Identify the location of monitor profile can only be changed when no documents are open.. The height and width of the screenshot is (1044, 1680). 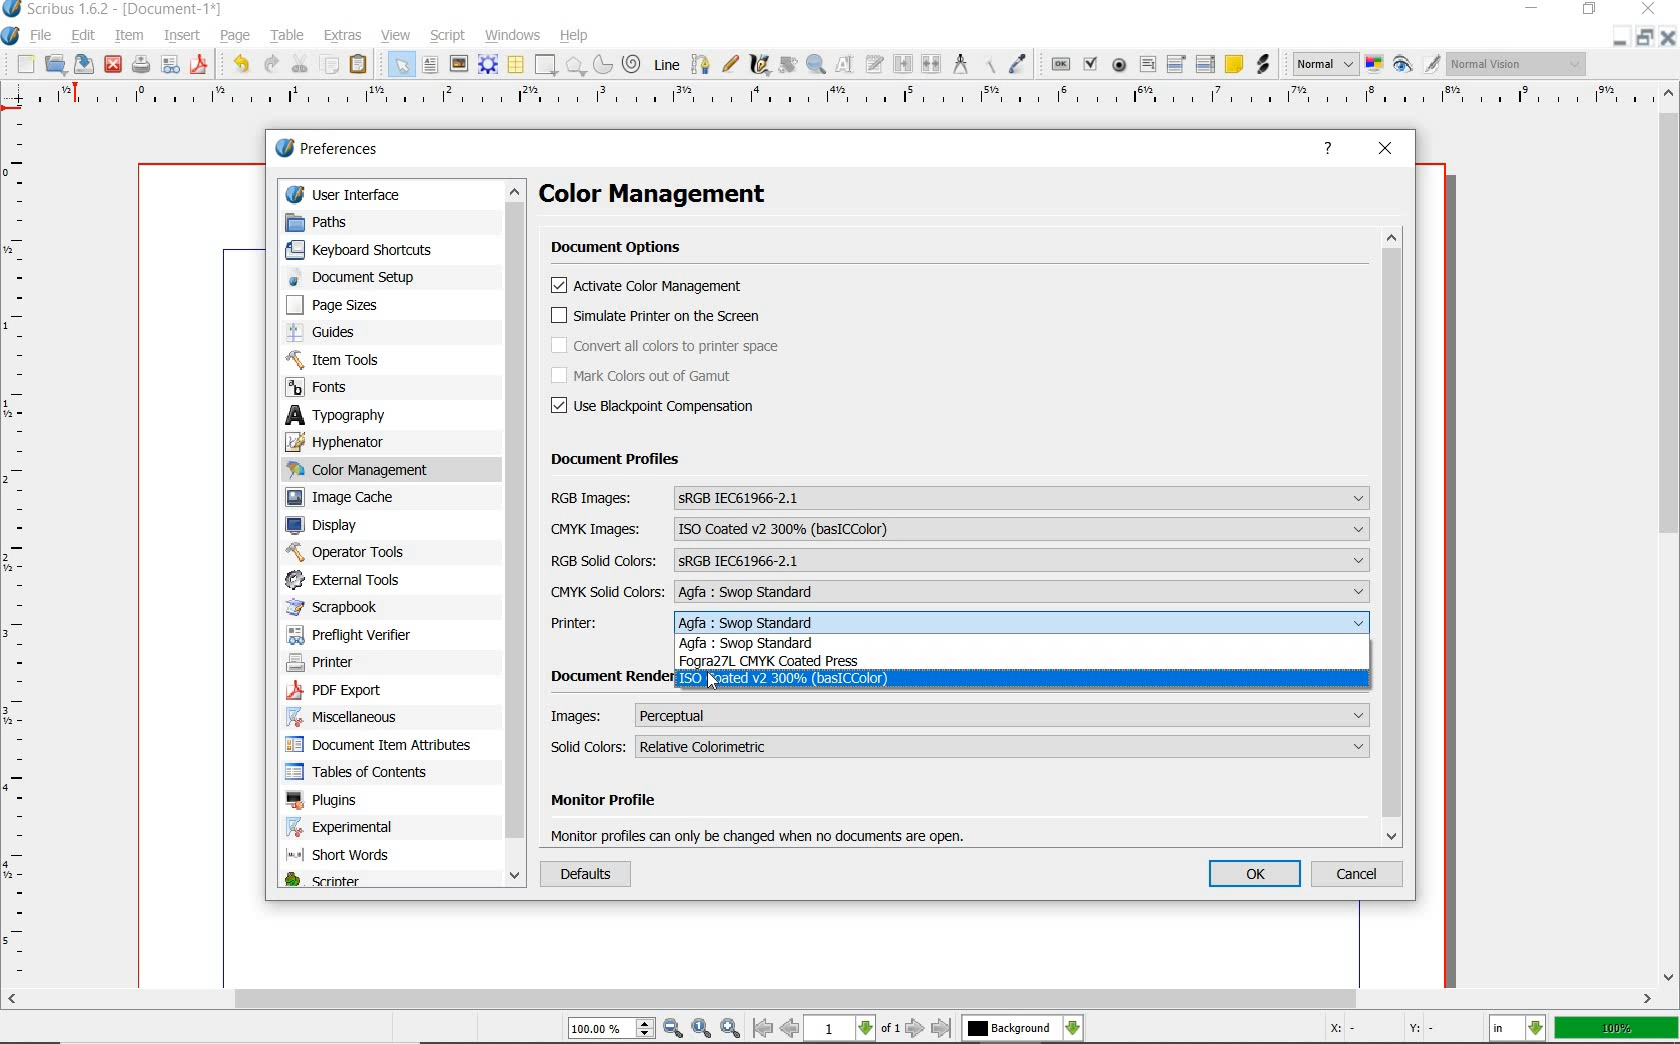
(762, 834).